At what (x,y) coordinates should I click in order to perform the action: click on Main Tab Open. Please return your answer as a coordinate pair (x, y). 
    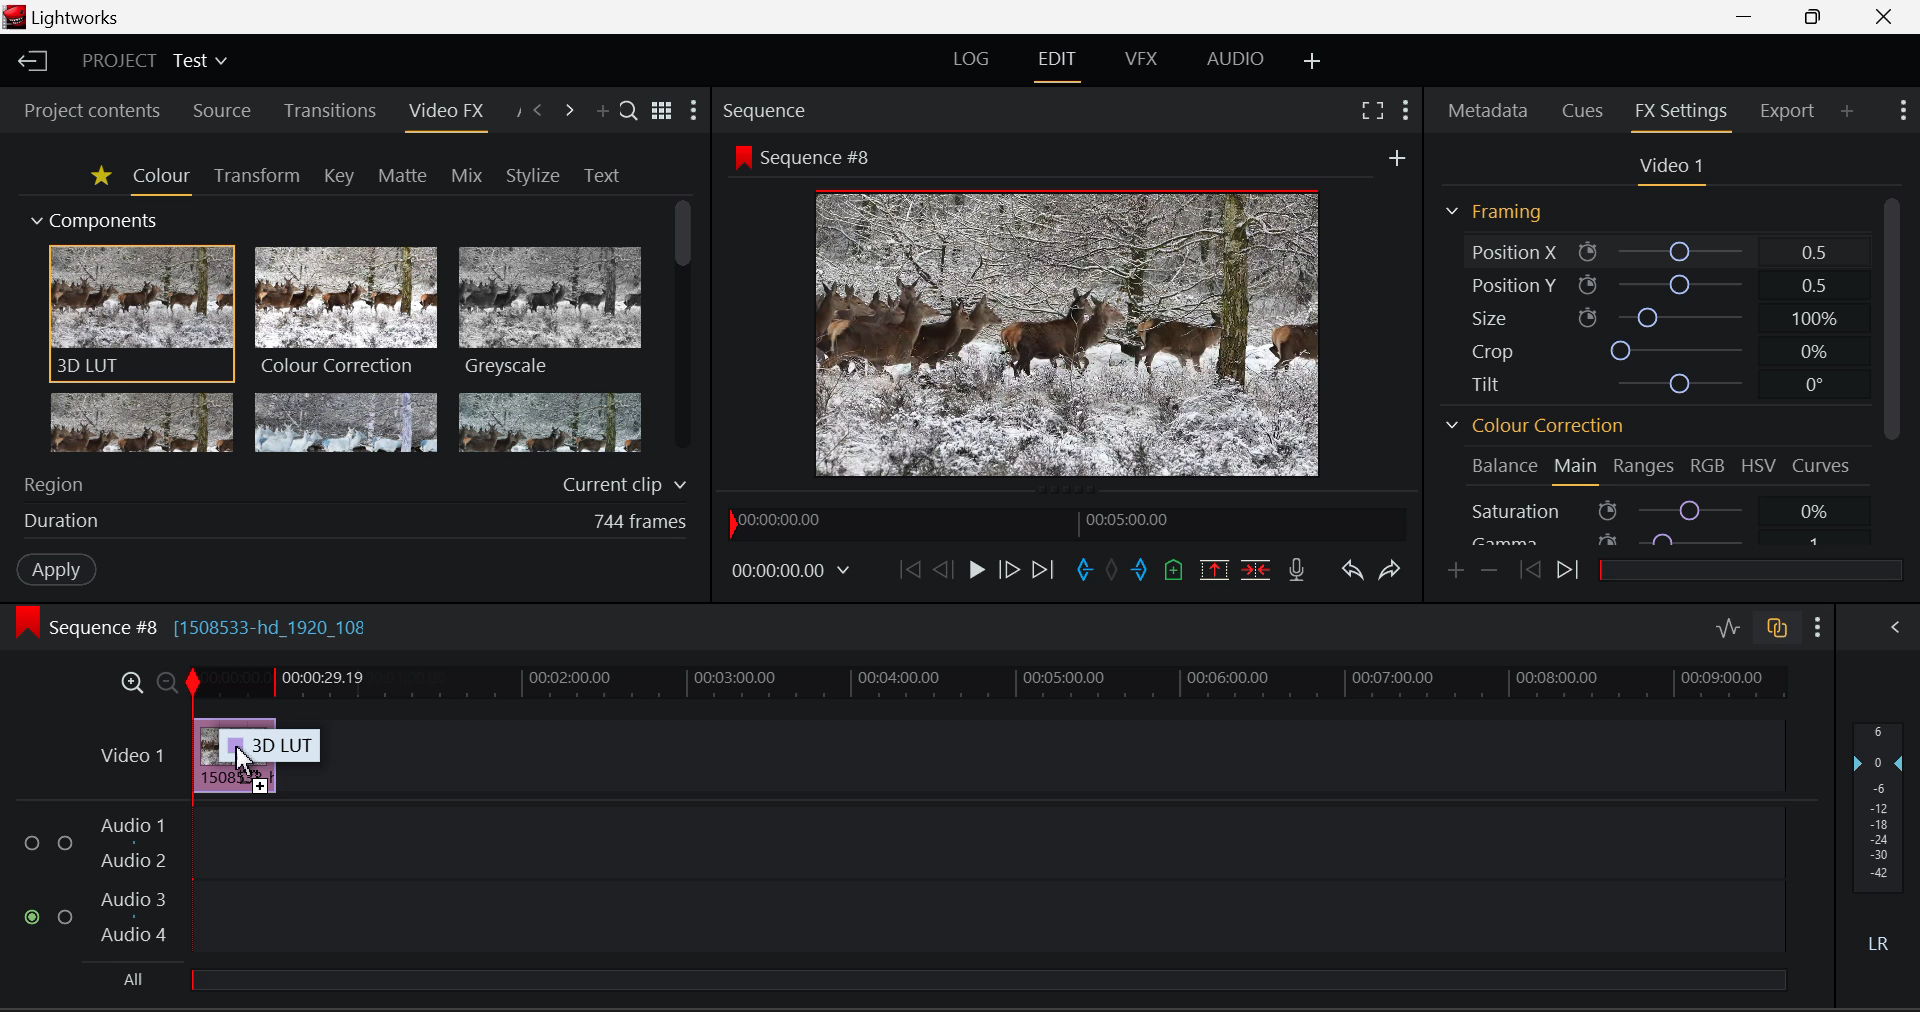
    Looking at the image, I should click on (1576, 471).